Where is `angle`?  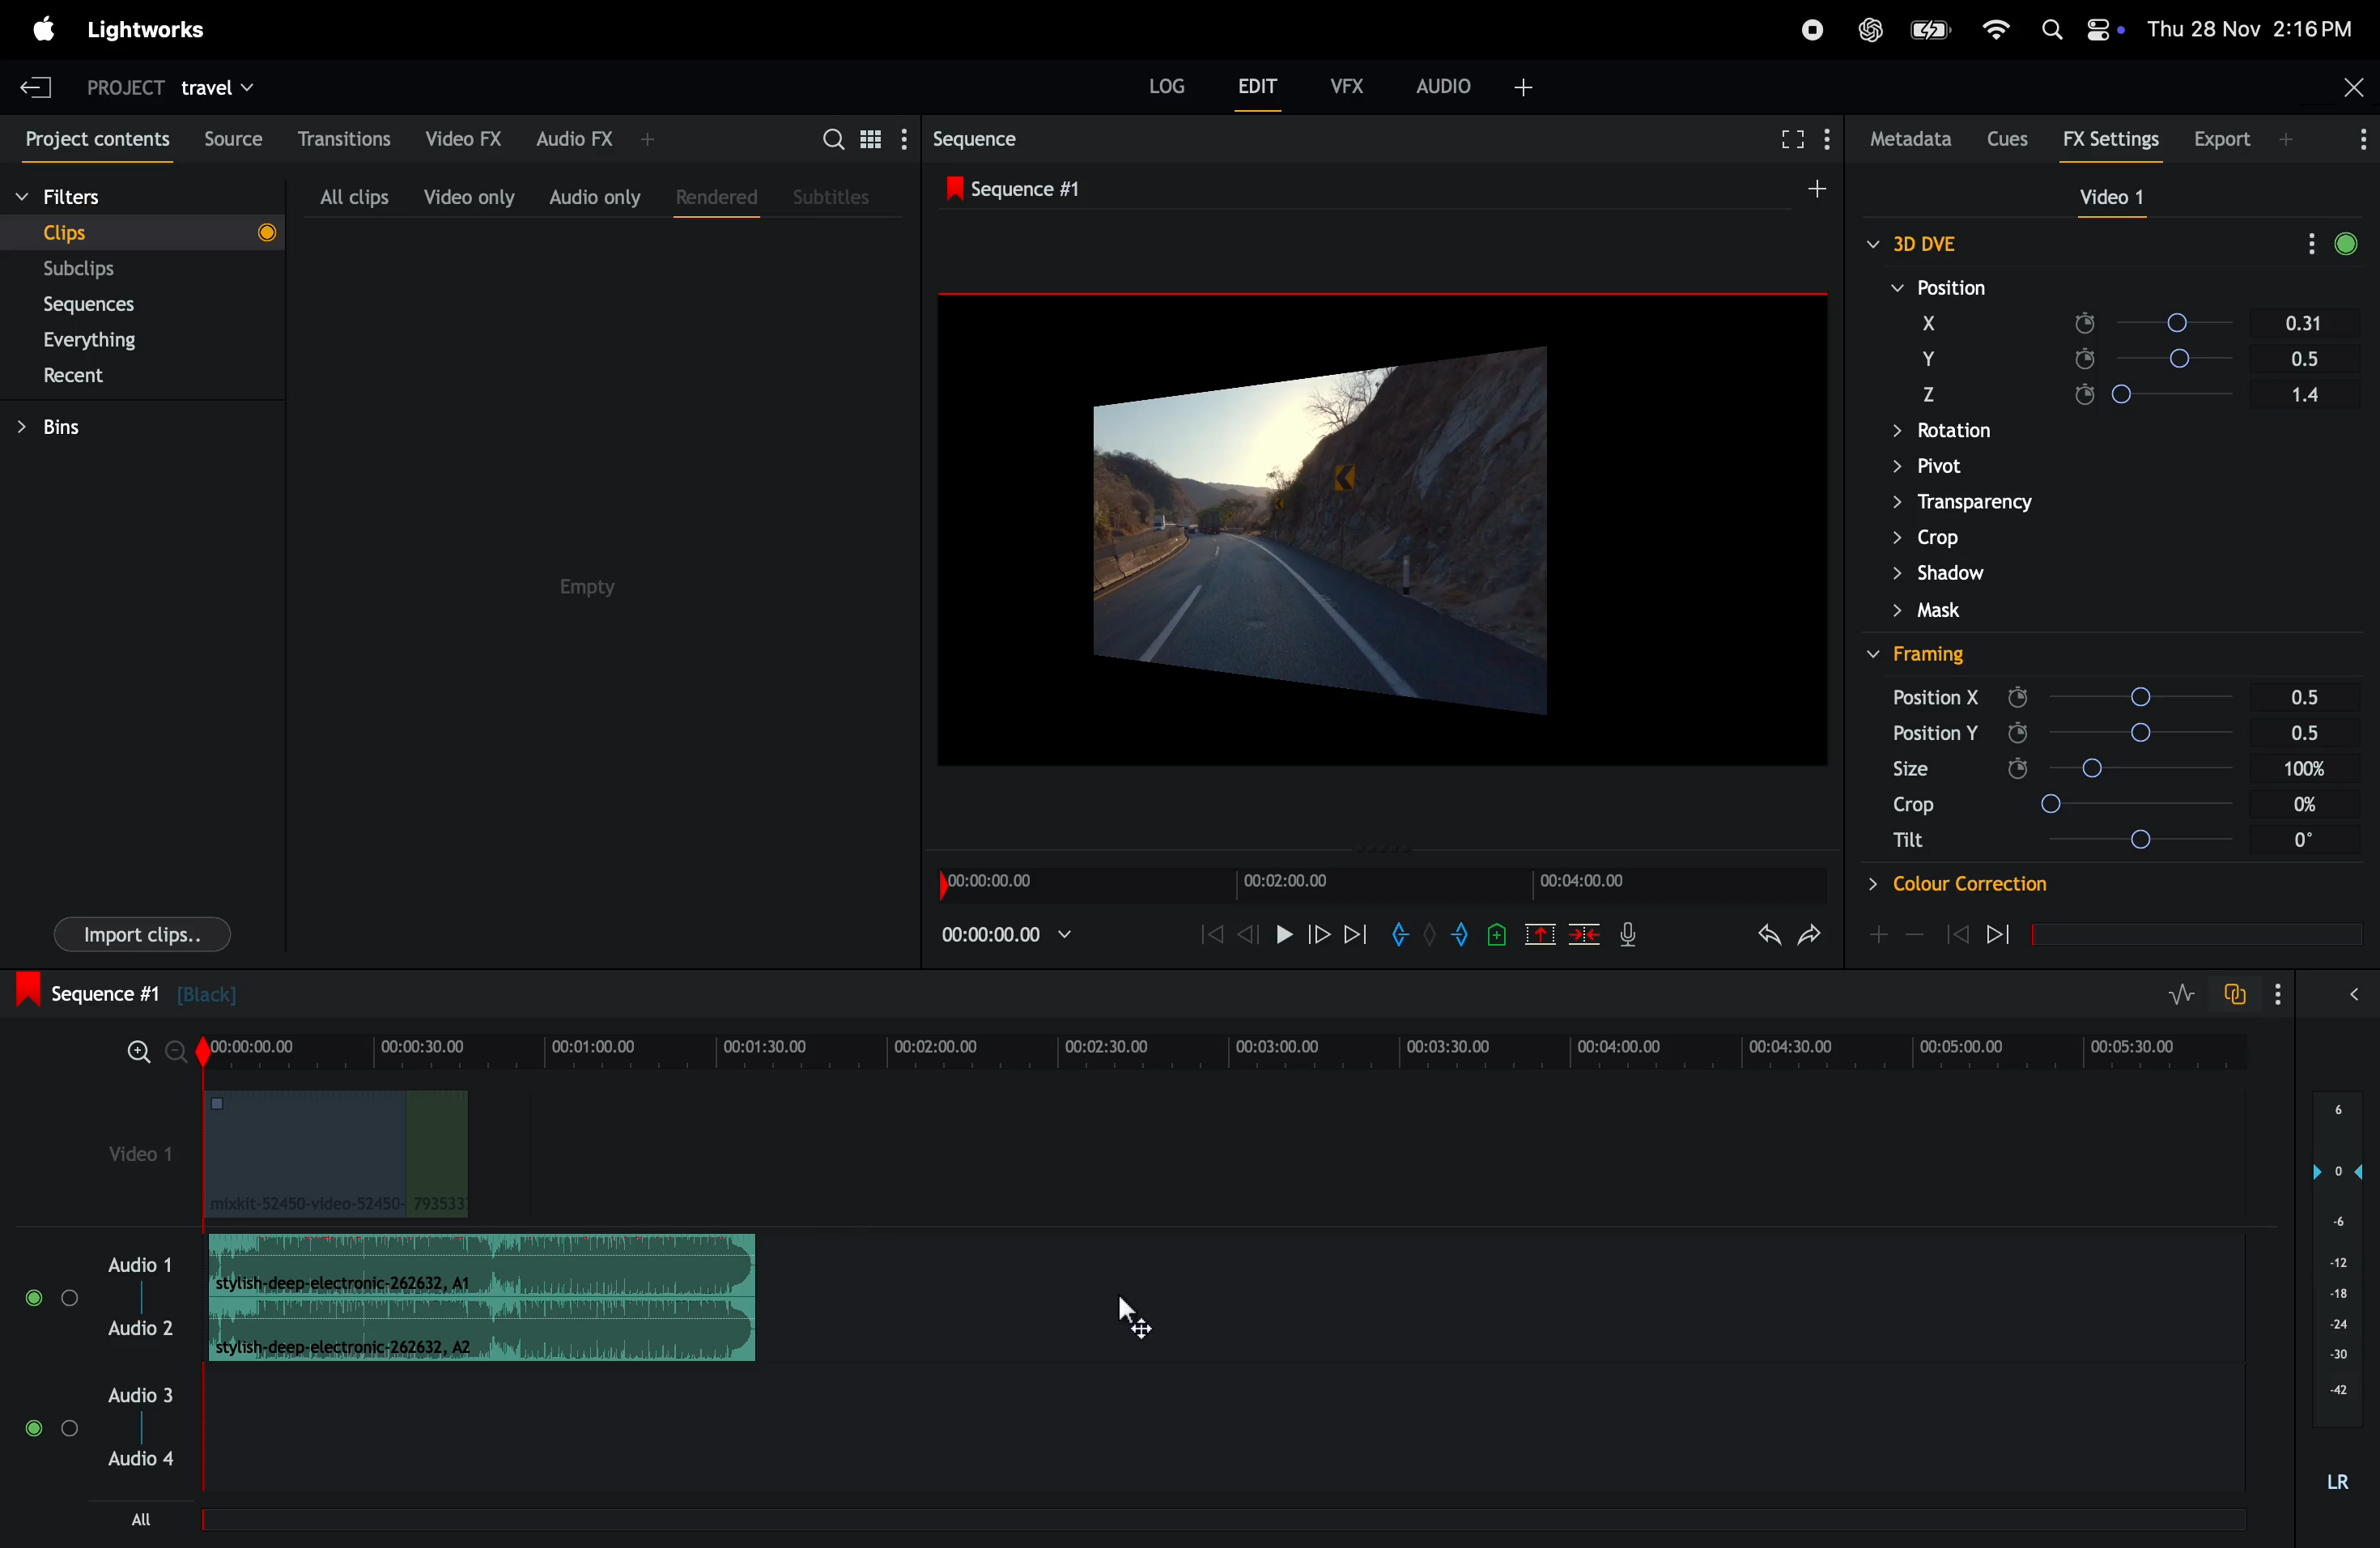 angle is located at coordinates (2175, 360).